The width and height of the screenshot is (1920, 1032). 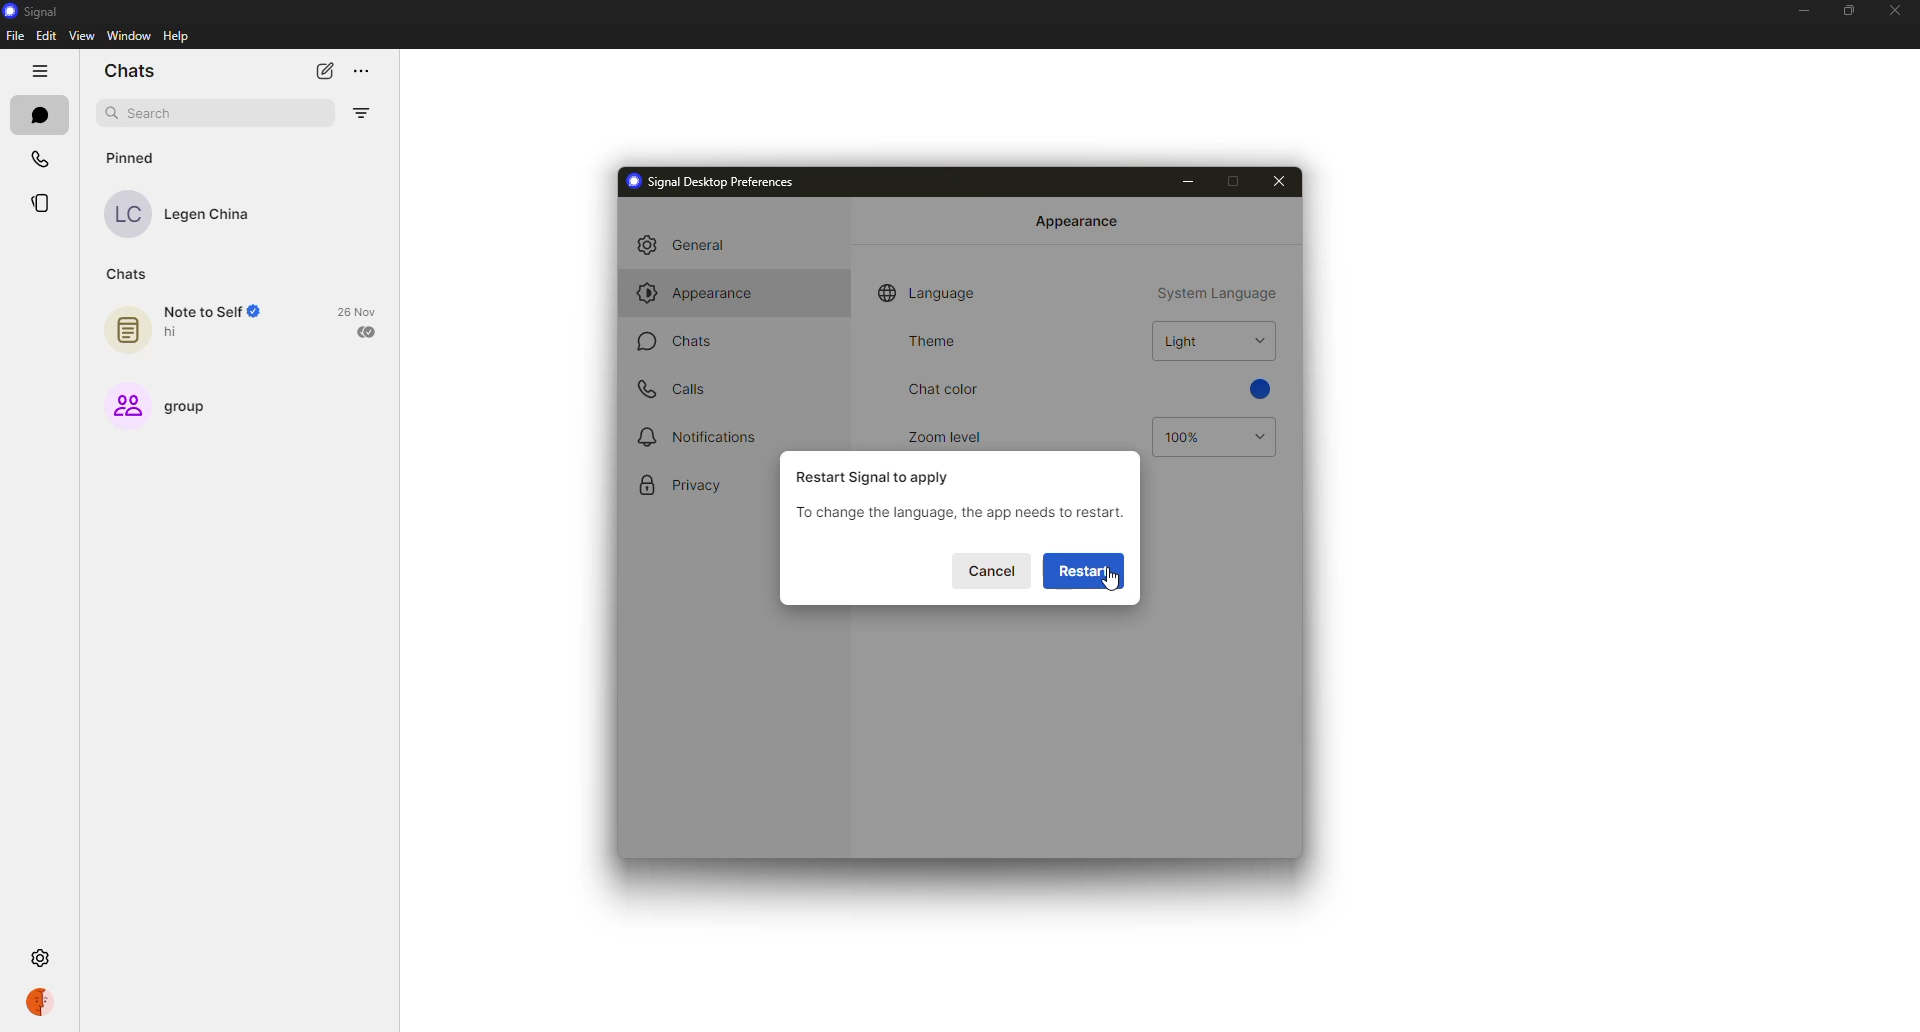 I want to click on 100, so click(x=1187, y=437).